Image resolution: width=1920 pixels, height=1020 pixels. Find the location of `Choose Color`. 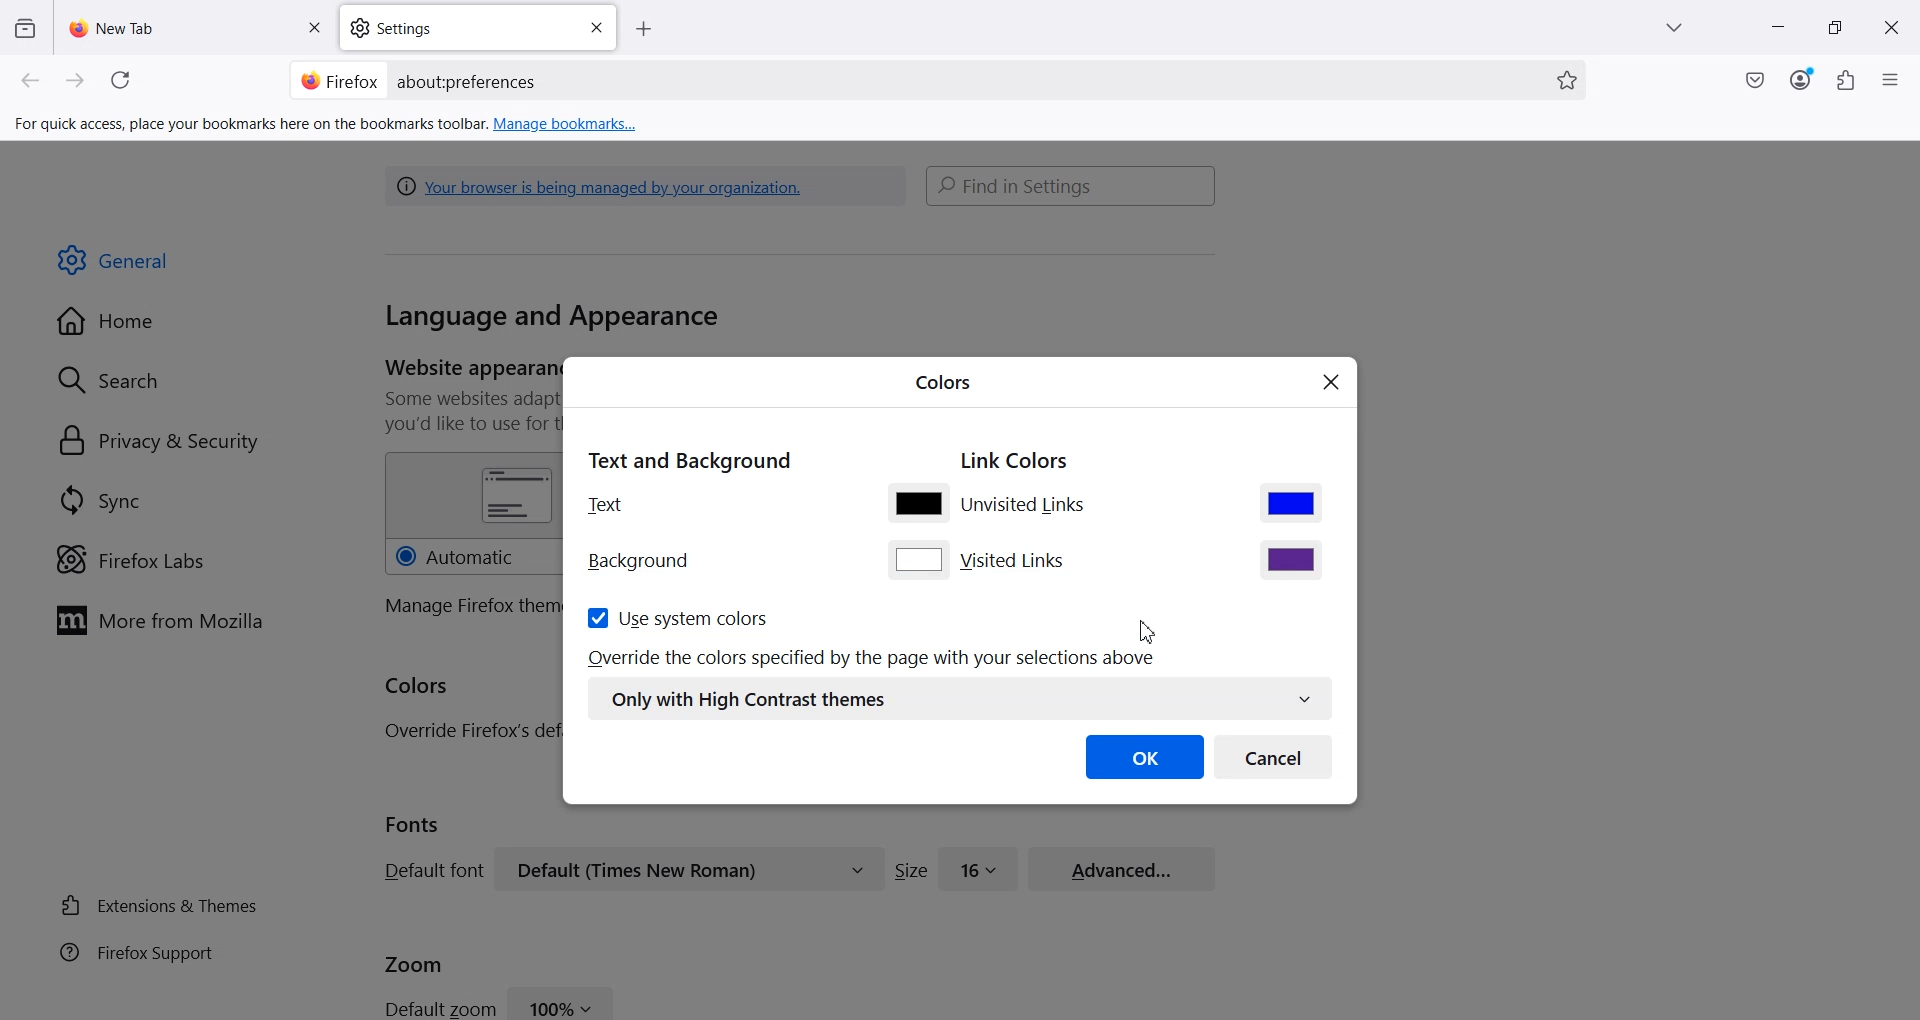

Choose Color is located at coordinates (1292, 559).